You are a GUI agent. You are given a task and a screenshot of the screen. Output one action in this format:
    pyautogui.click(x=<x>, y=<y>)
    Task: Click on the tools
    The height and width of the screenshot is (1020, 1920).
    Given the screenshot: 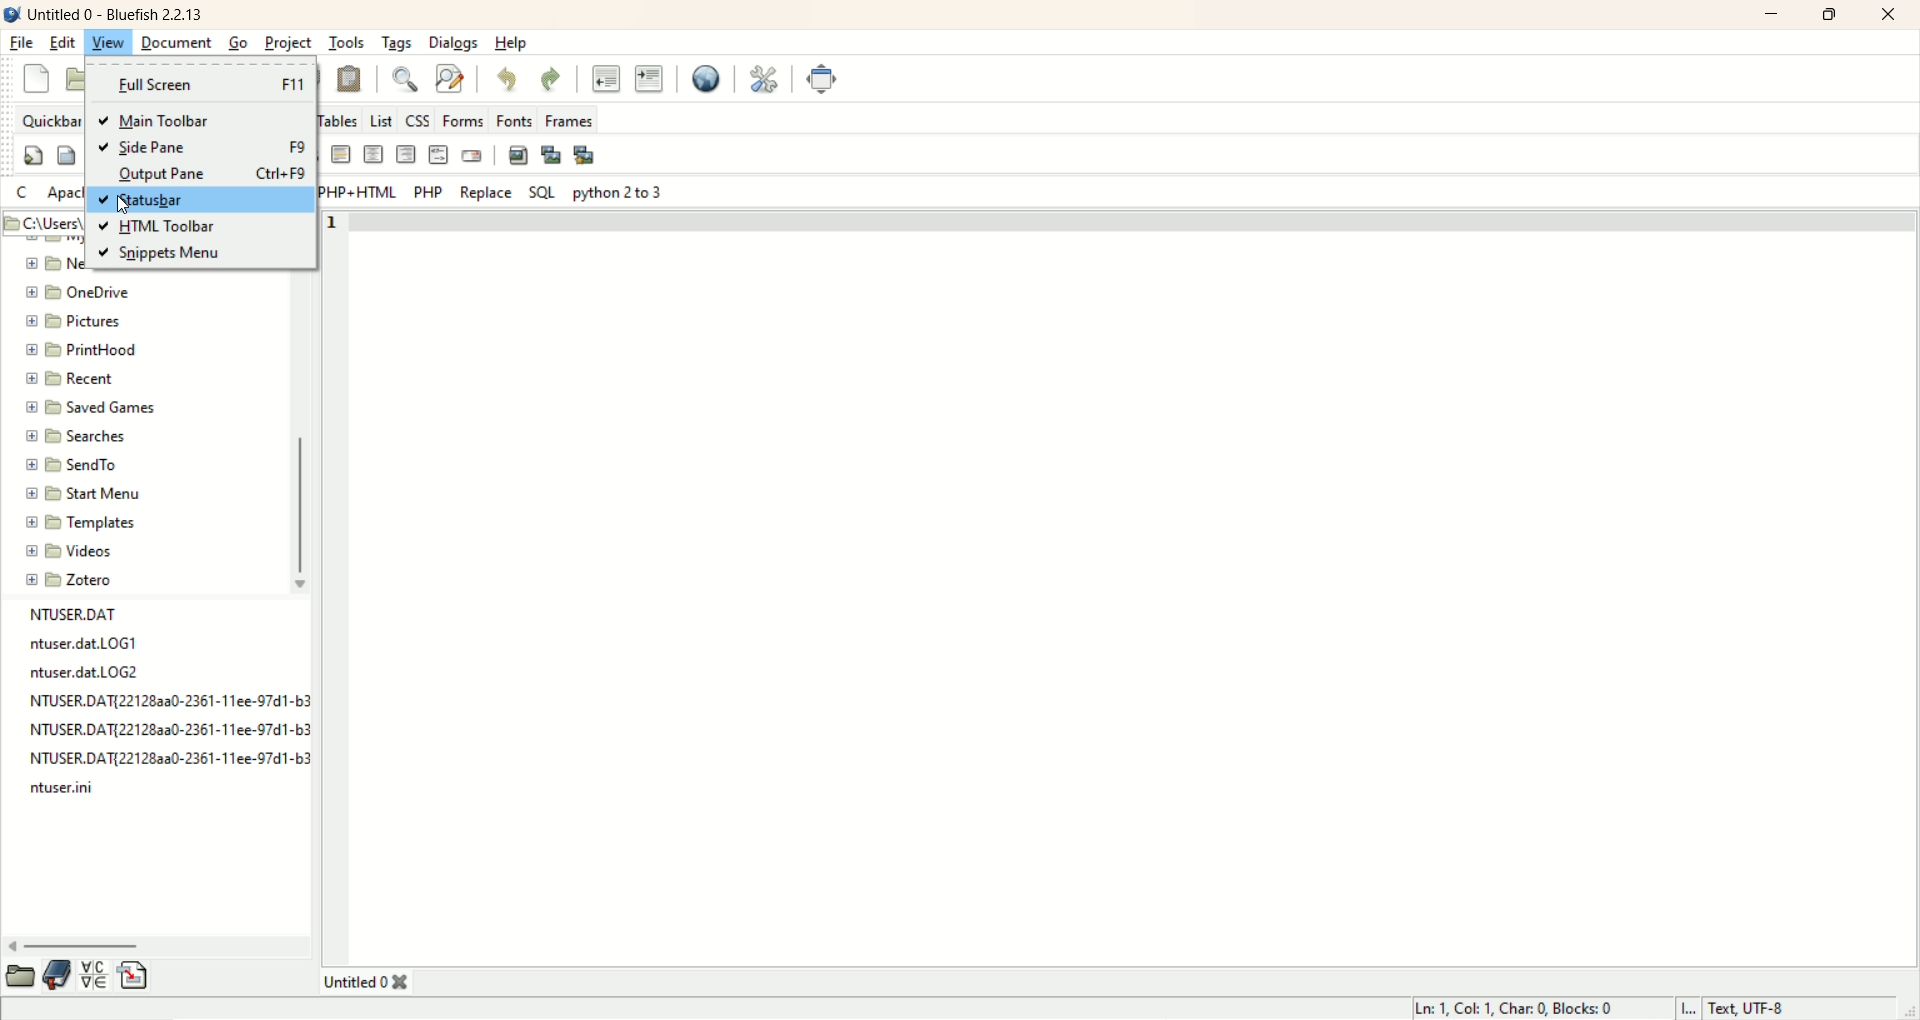 What is the action you would take?
    pyautogui.click(x=346, y=42)
    